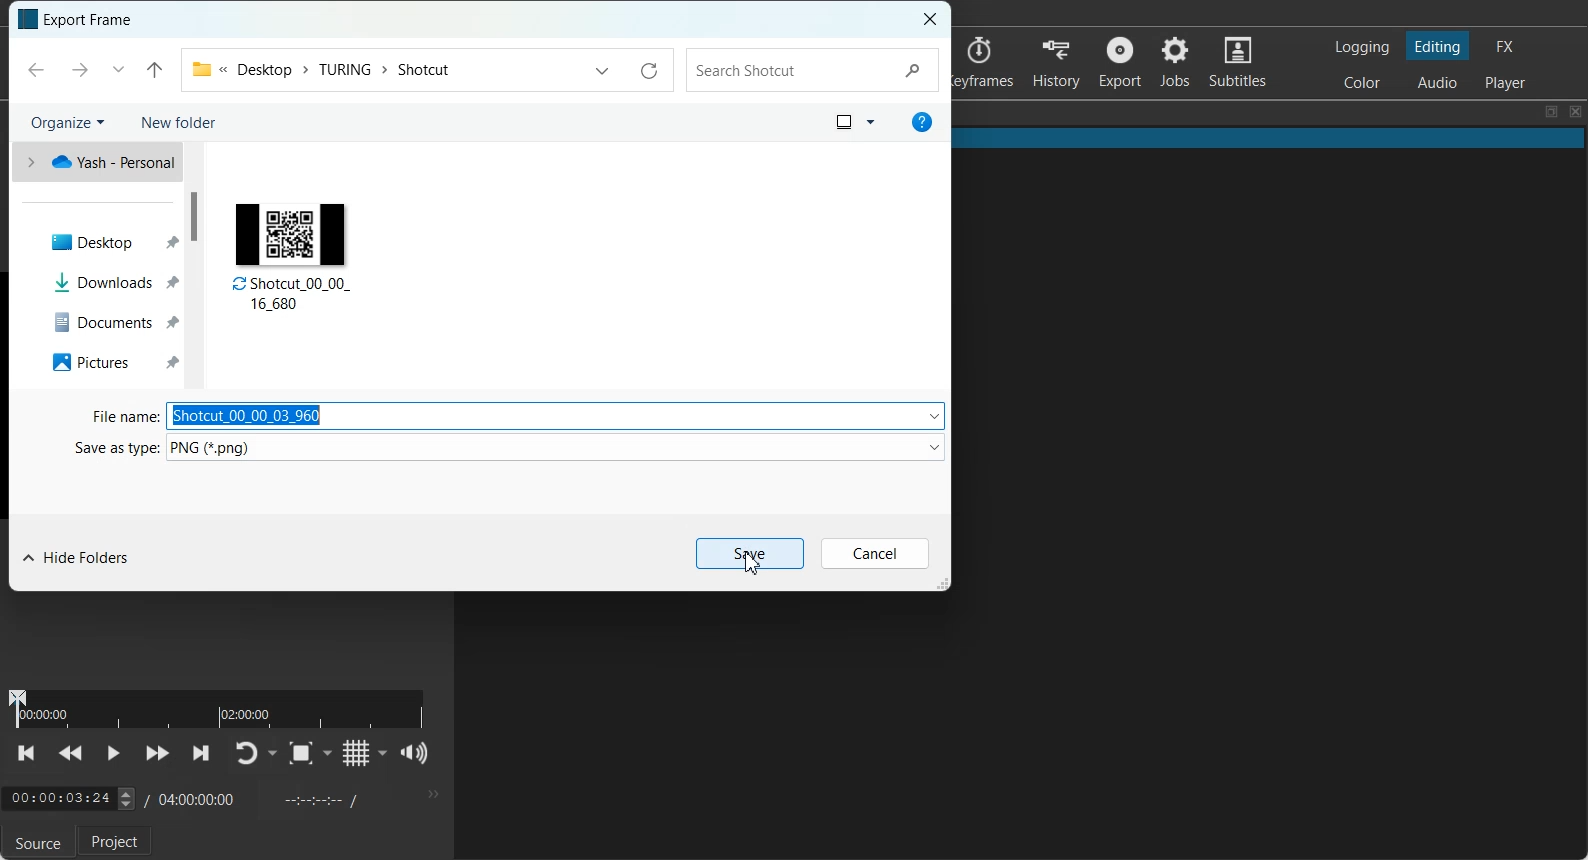 This screenshot has width=1588, height=860. What do you see at coordinates (179, 121) in the screenshot?
I see `New Folder` at bounding box center [179, 121].